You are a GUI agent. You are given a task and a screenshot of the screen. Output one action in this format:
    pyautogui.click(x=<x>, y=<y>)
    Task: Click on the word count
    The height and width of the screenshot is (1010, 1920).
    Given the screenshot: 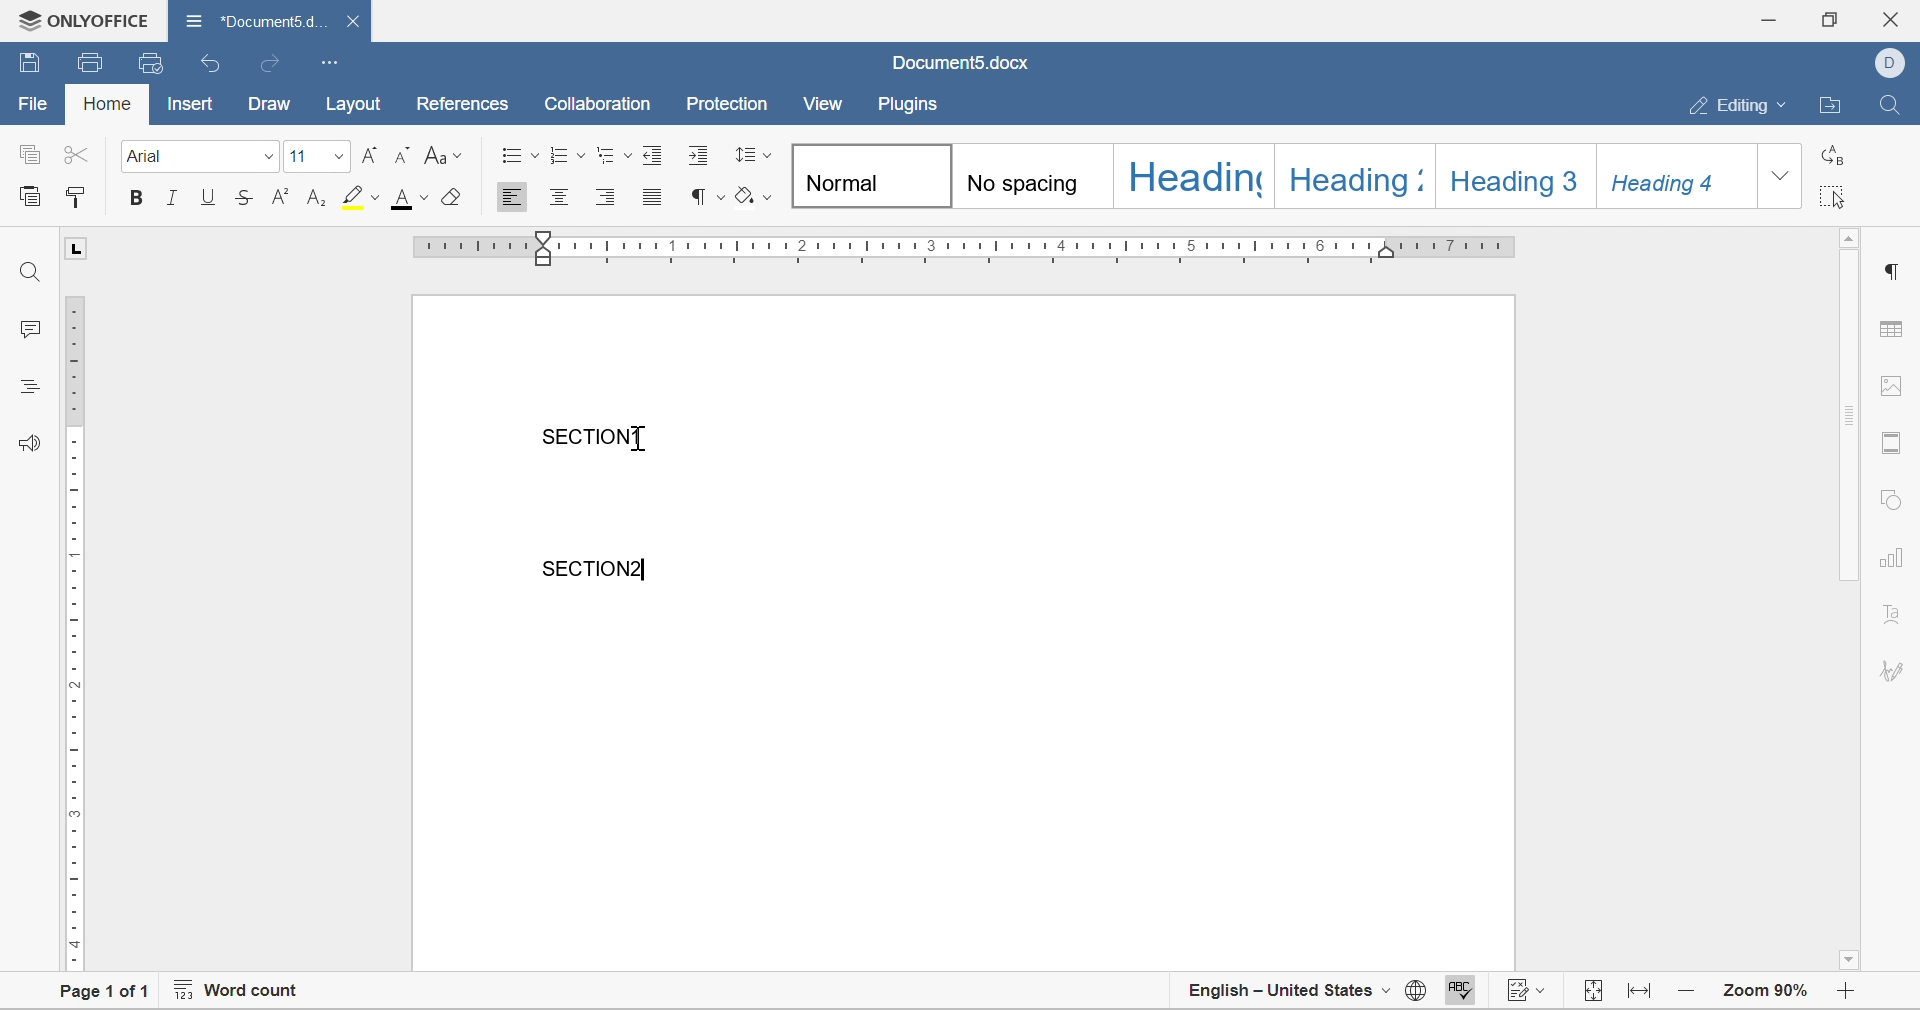 What is the action you would take?
    pyautogui.click(x=235, y=993)
    